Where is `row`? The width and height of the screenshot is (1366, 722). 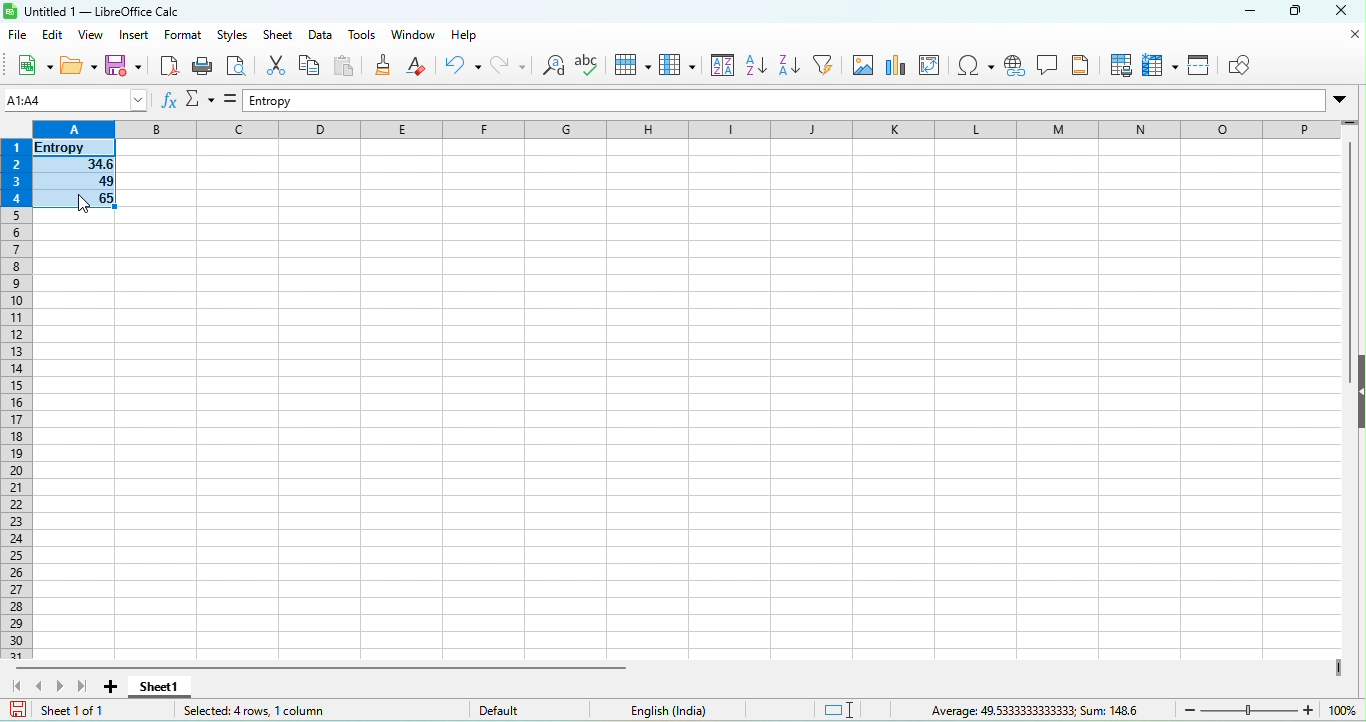 row is located at coordinates (630, 64).